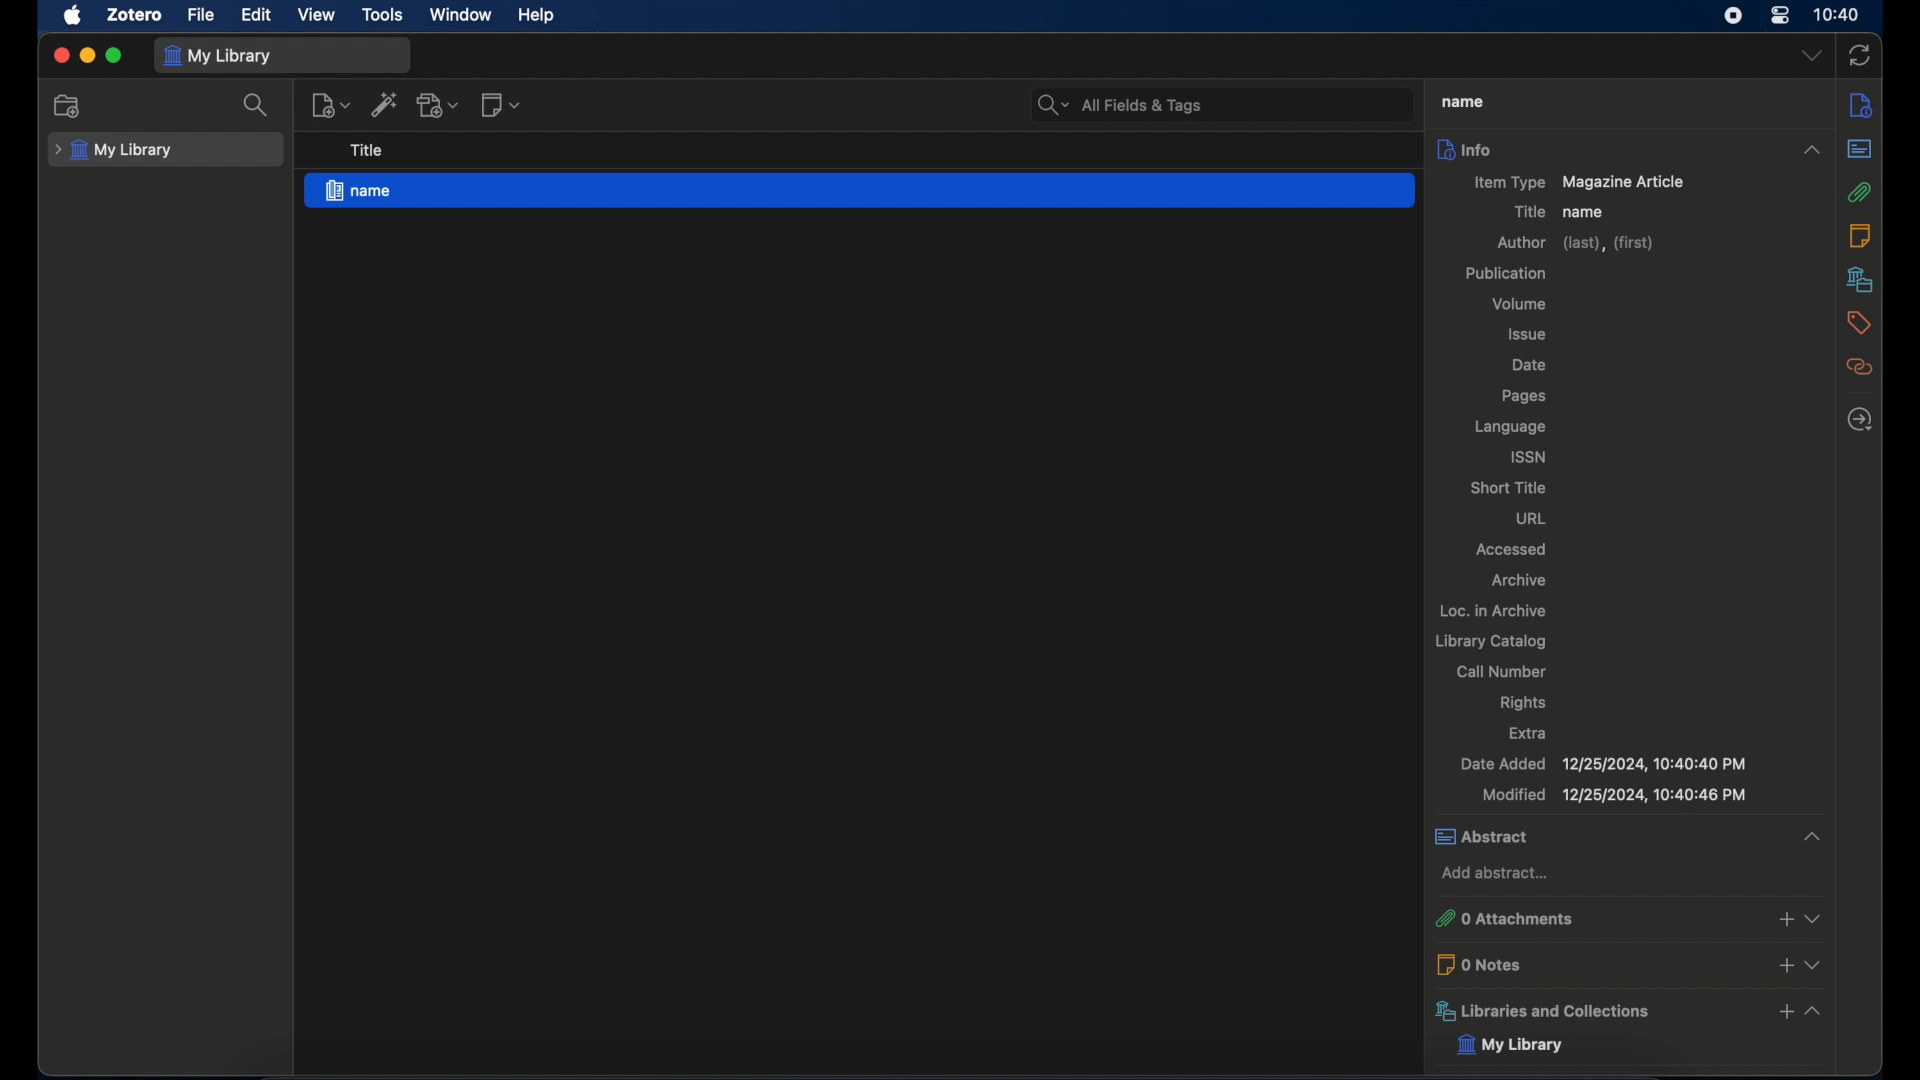 The image size is (1920, 1080). Describe the element at coordinates (86, 56) in the screenshot. I see `minimize` at that location.